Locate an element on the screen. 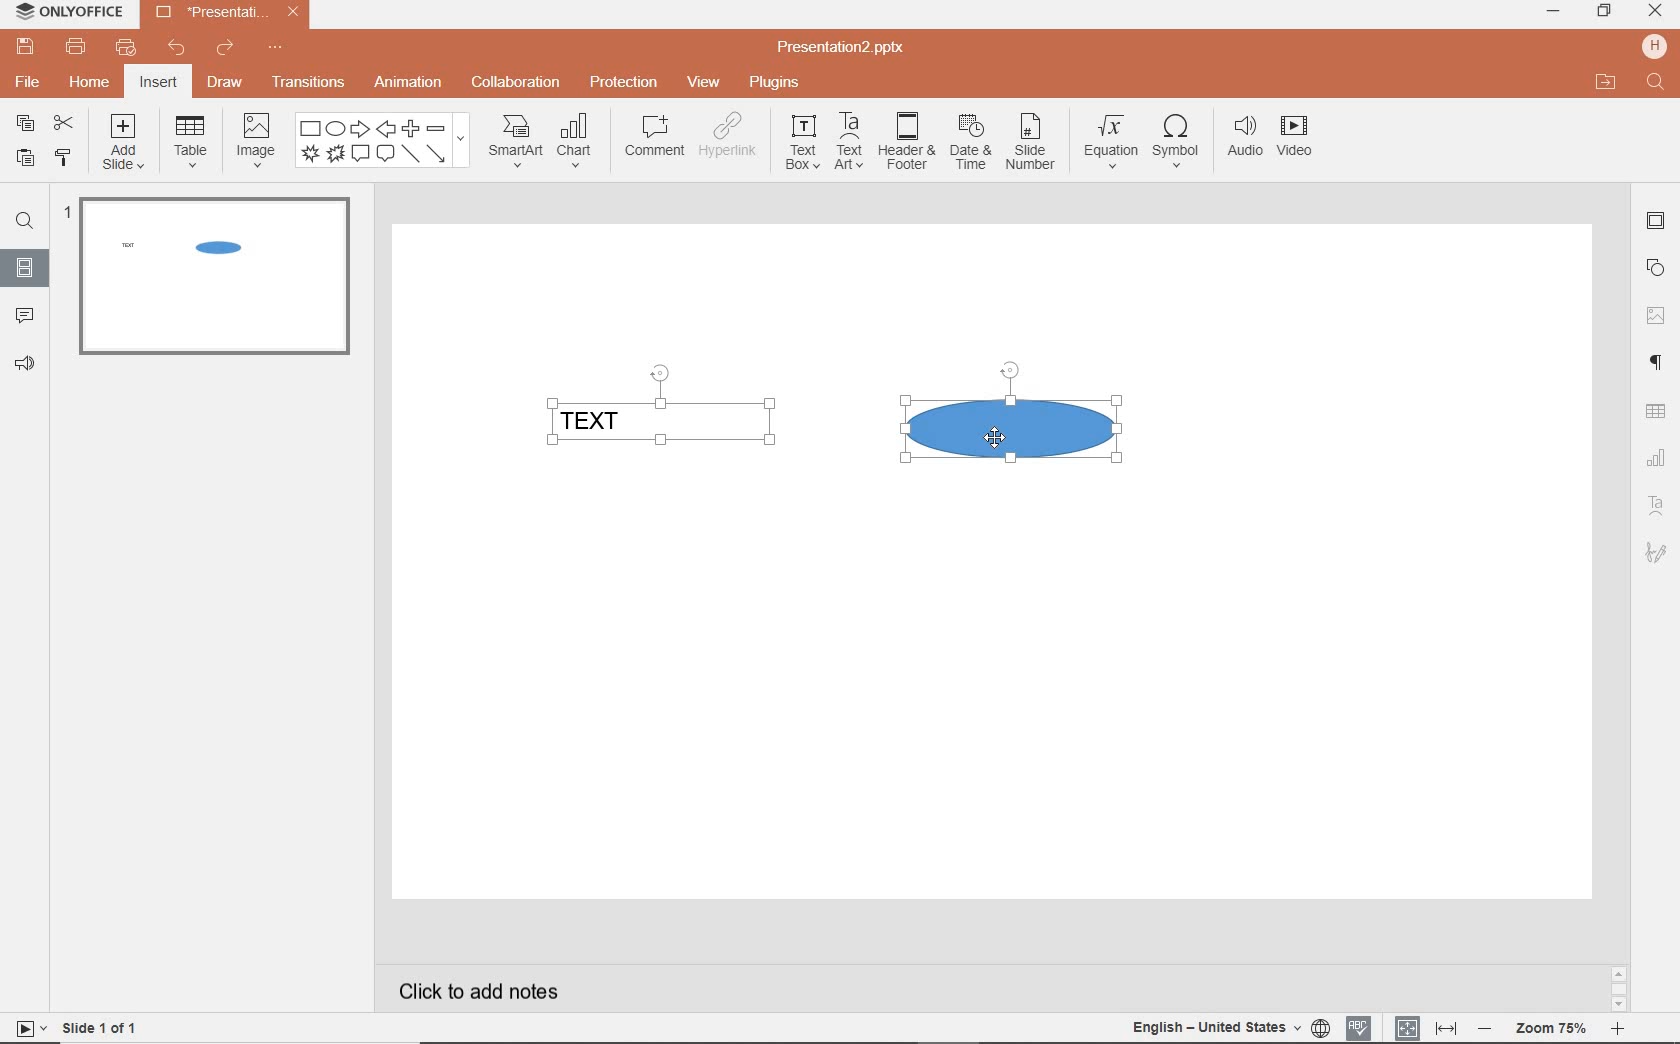 The height and width of the screenshot is (1044, 1680). insert is located at coordinates (160, 83).